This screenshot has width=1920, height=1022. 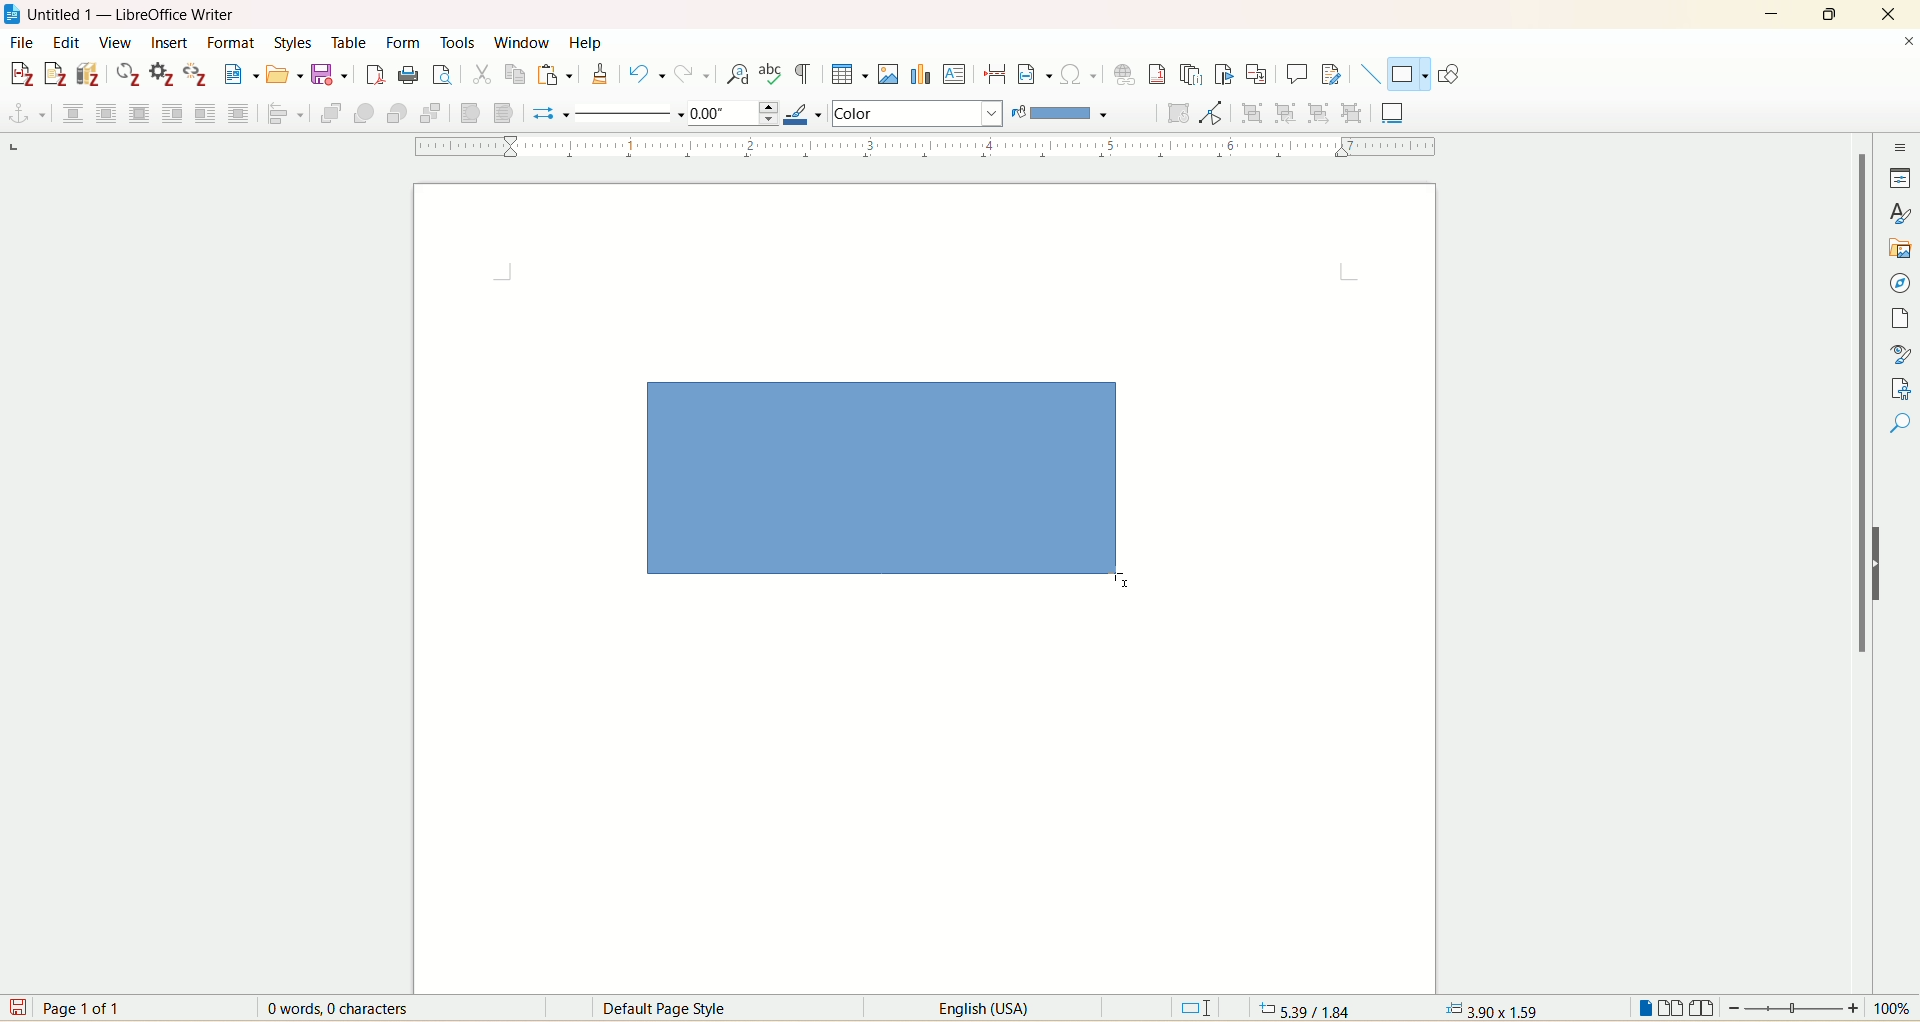 What do you see at coordinates (1908, 42) in the screenshot?
I see `close document` at bounding box center [1908, 42].